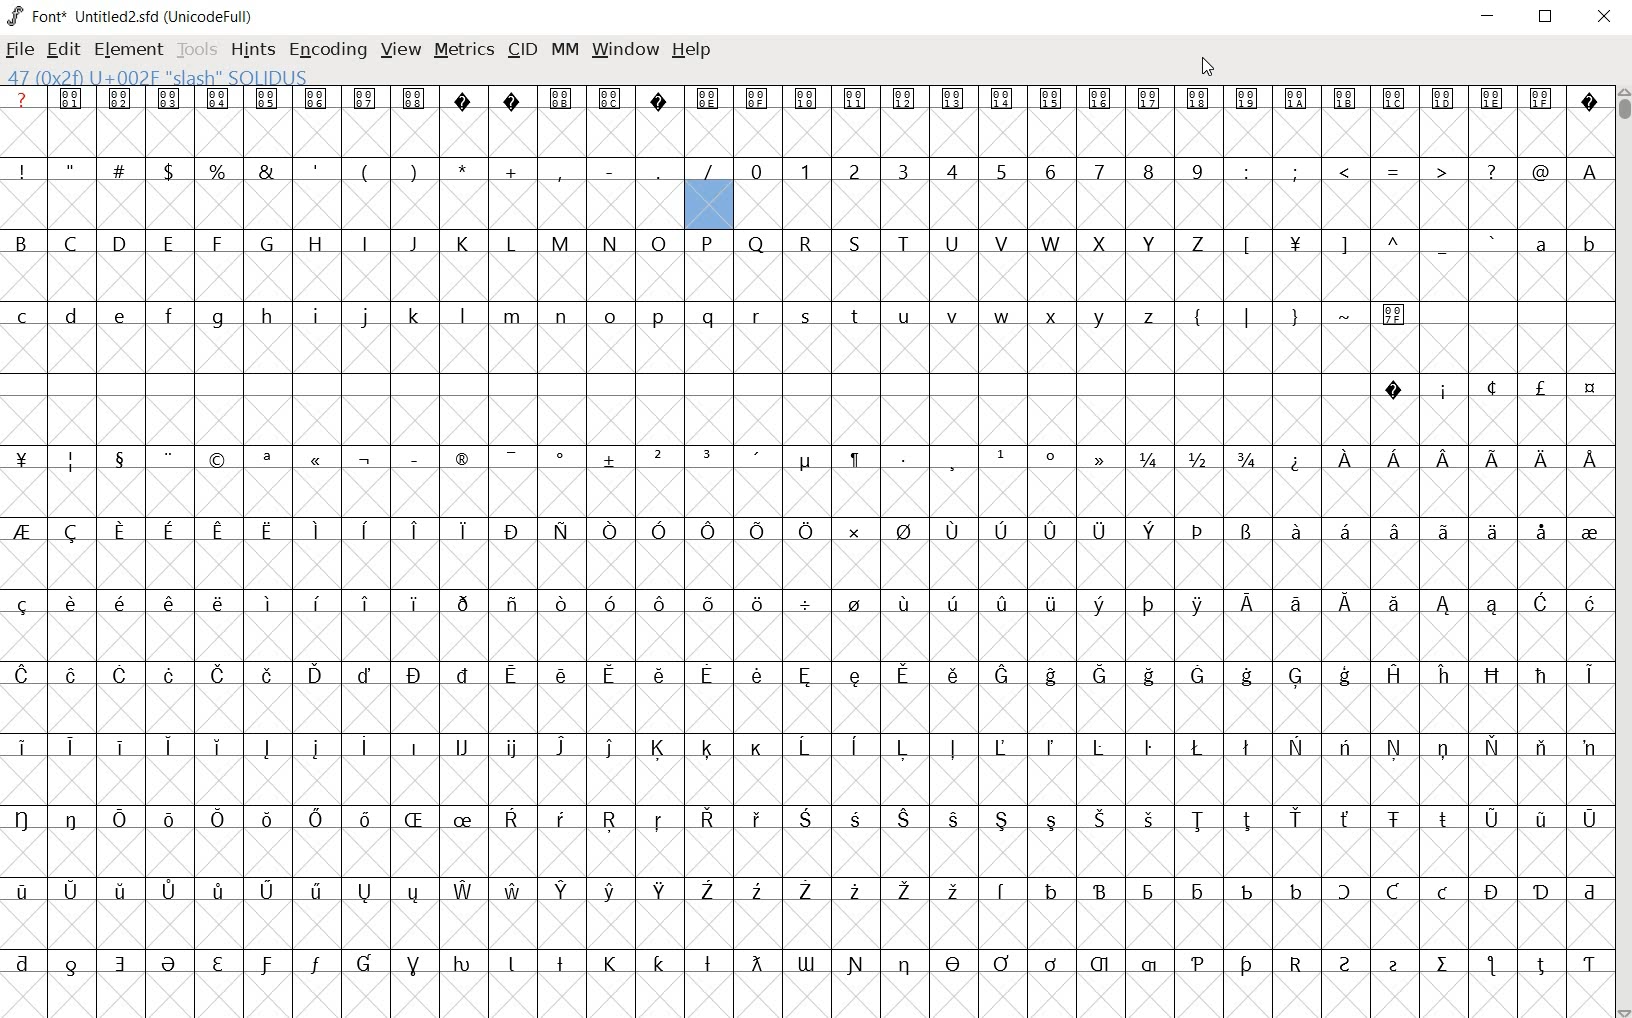 This screenshot has height=1018, width=1632. What do you see at coordinates (806, 779) in the screenshot?
I see `empty cells` at bounding box center [806, 779].